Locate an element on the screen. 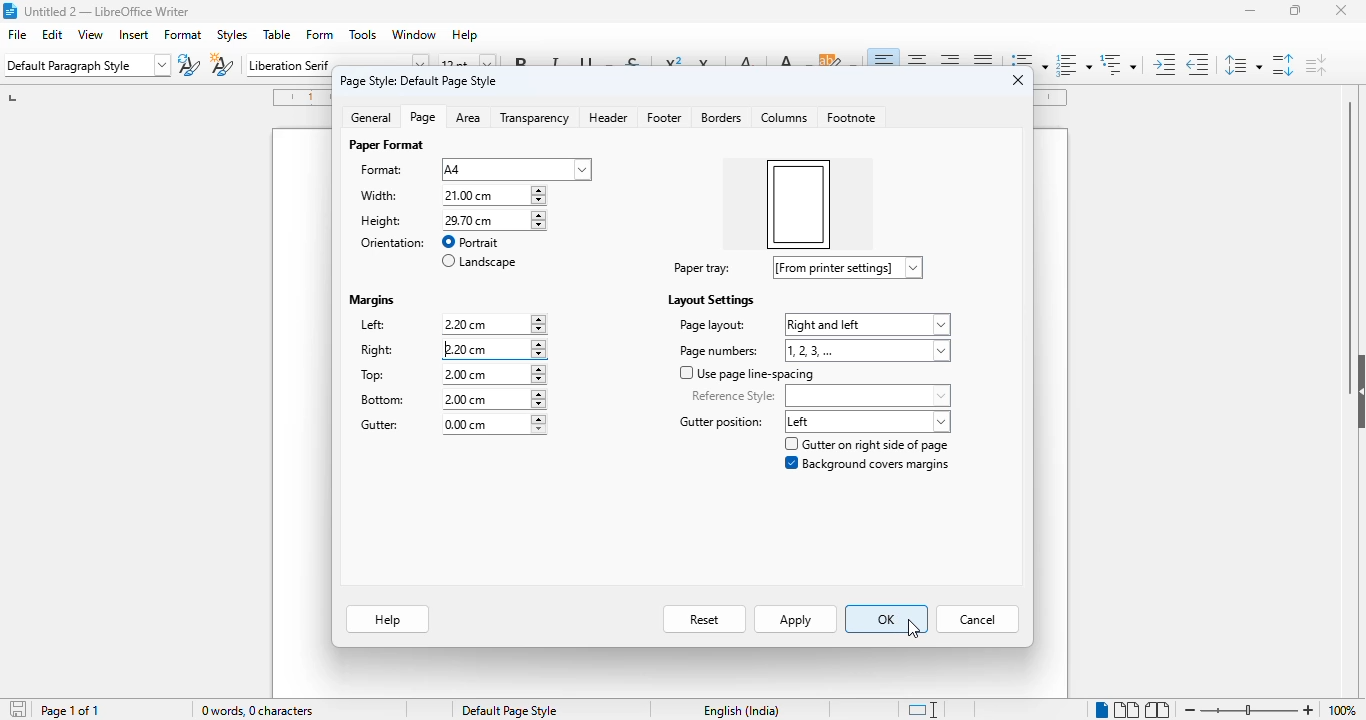 This screenshot has width=1366, height=720. right margin increased is located at coordinates (797, 205).